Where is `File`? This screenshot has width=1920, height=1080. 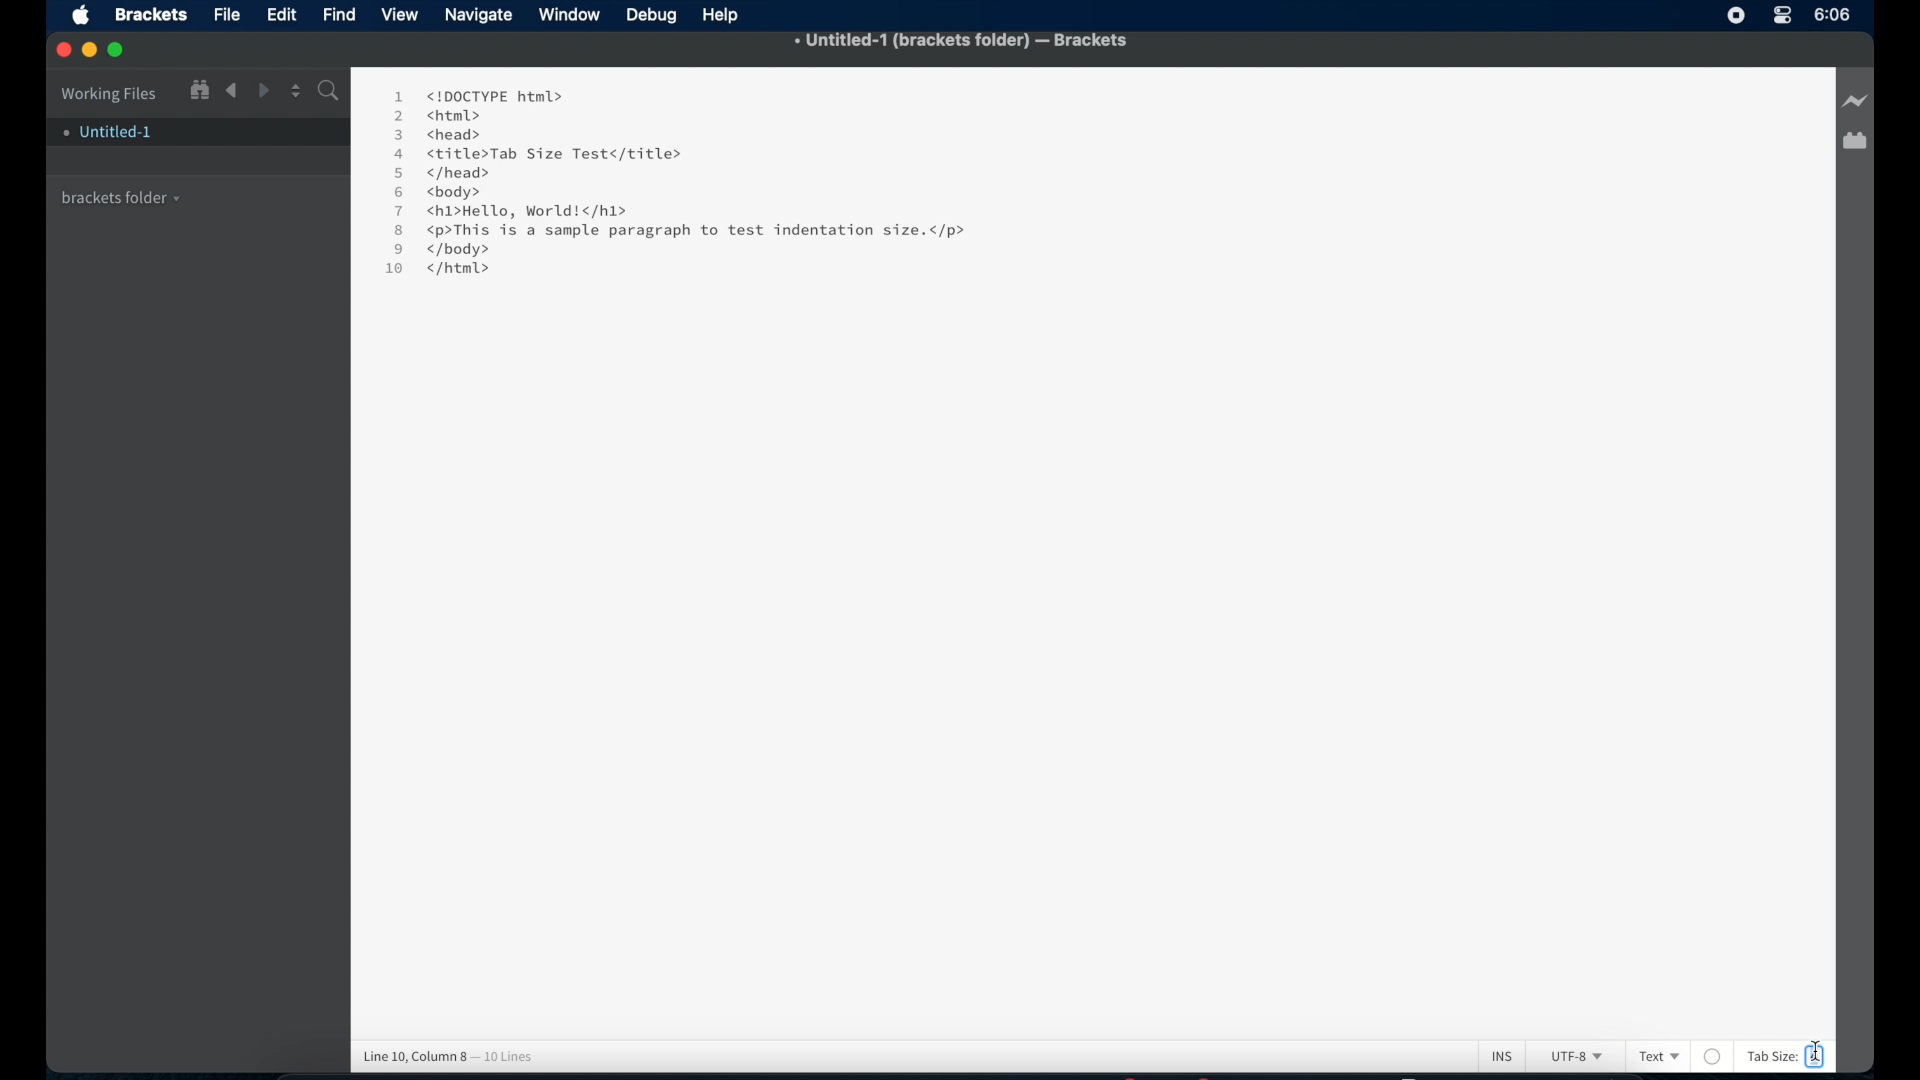 File is located at coordinates (227, 16).